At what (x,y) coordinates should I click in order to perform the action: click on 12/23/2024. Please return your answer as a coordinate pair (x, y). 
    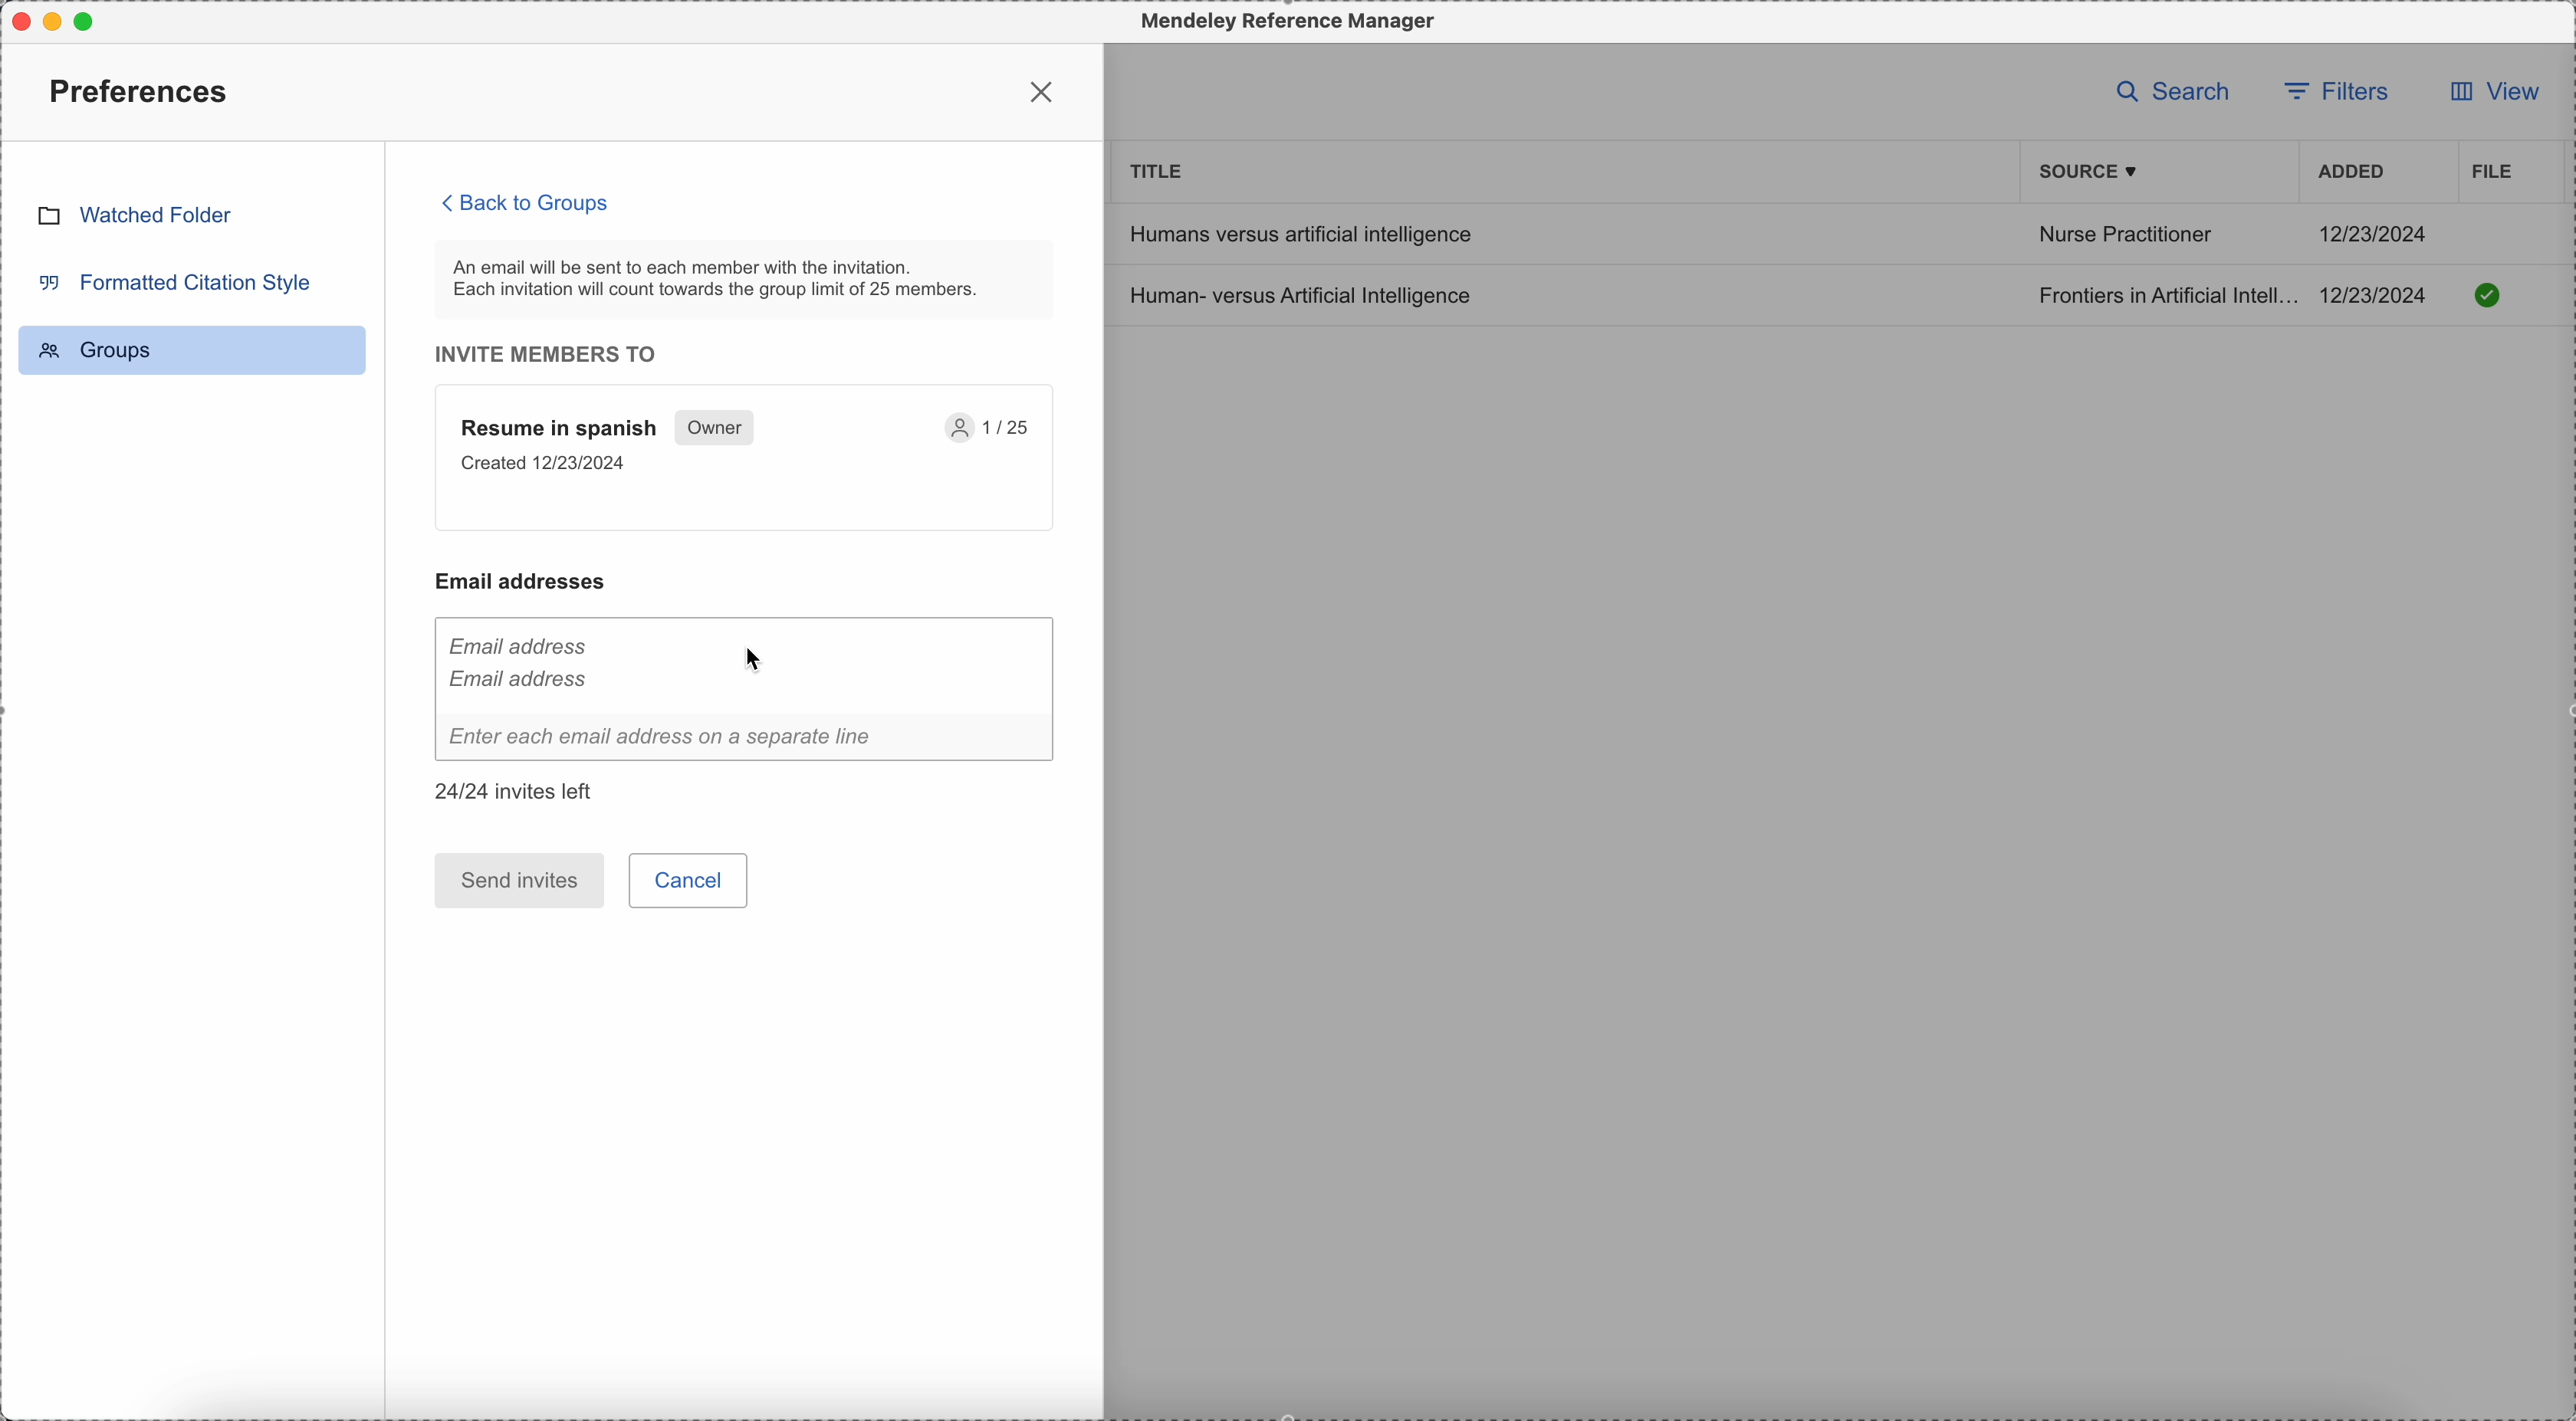
    Looking at the image, I should click on (2375, 233).